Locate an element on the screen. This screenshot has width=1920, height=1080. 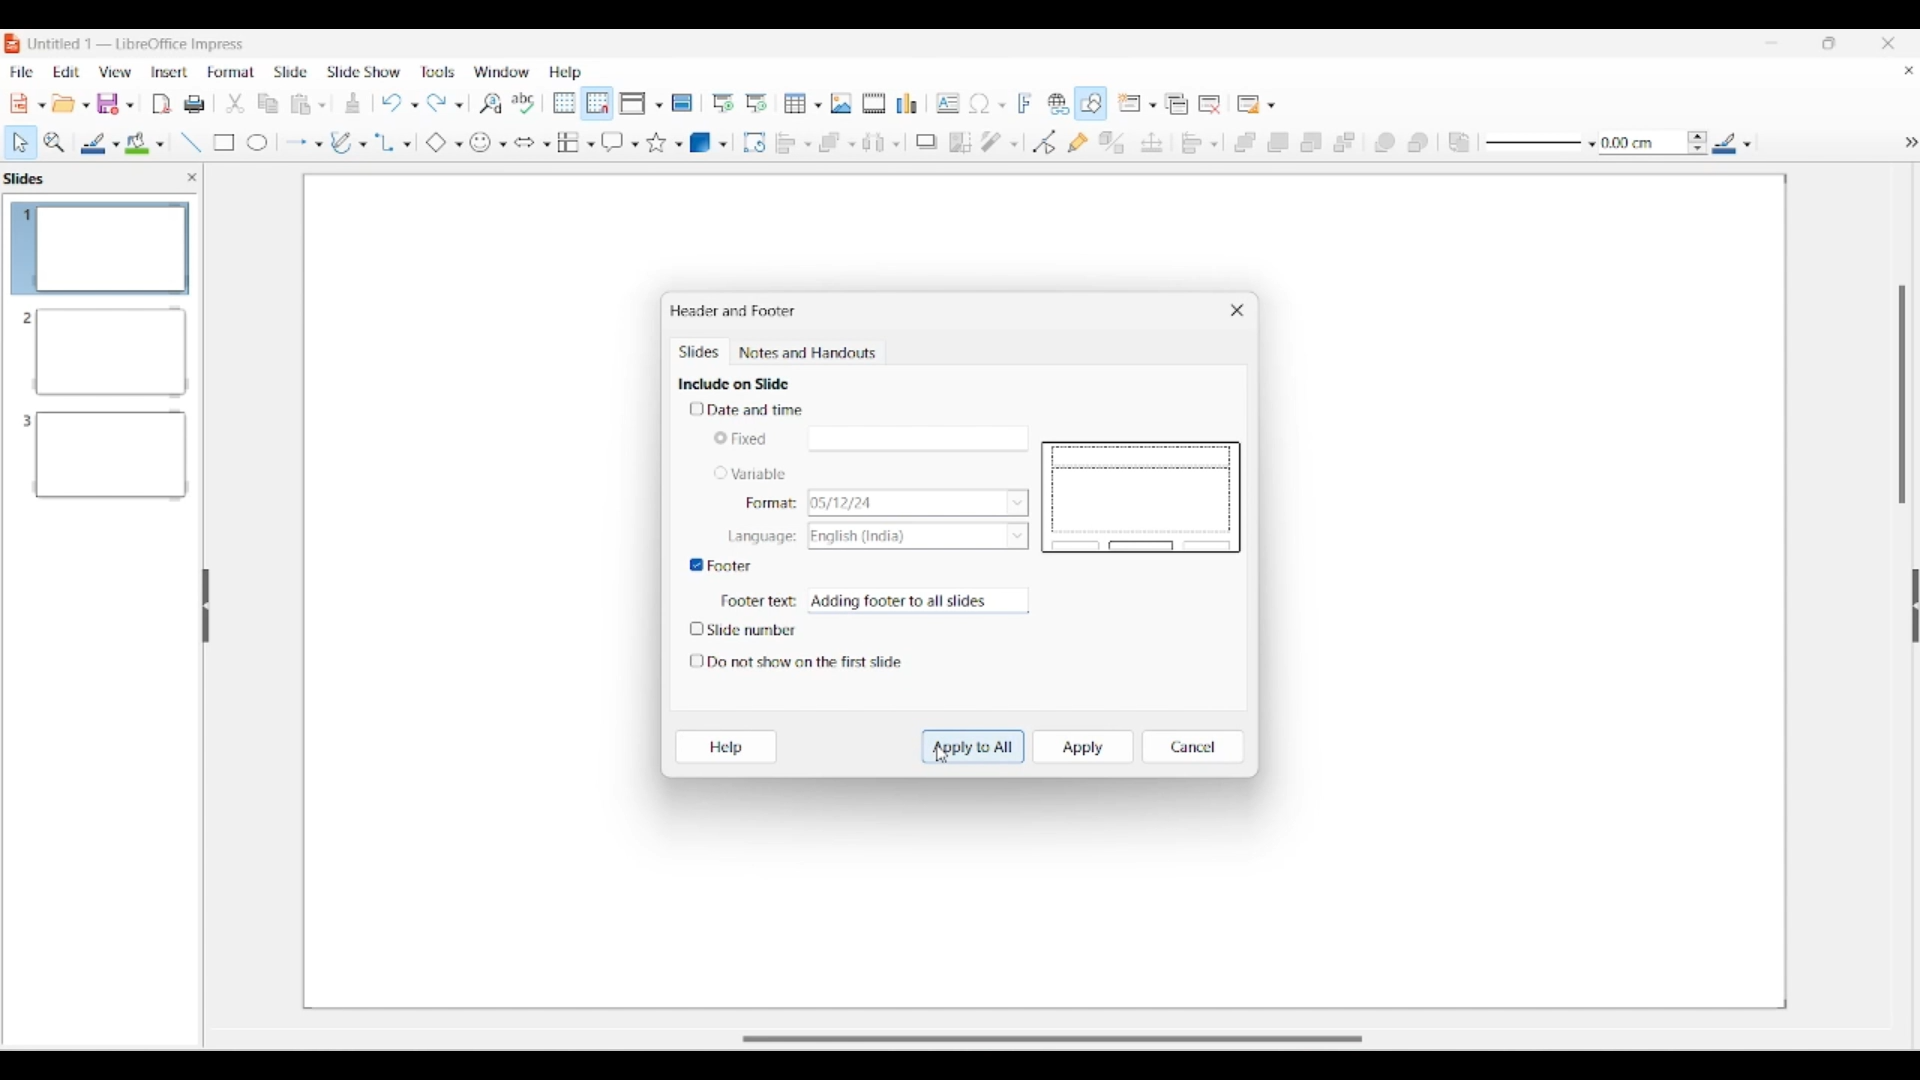
Download is located at coordinates (353, 103).